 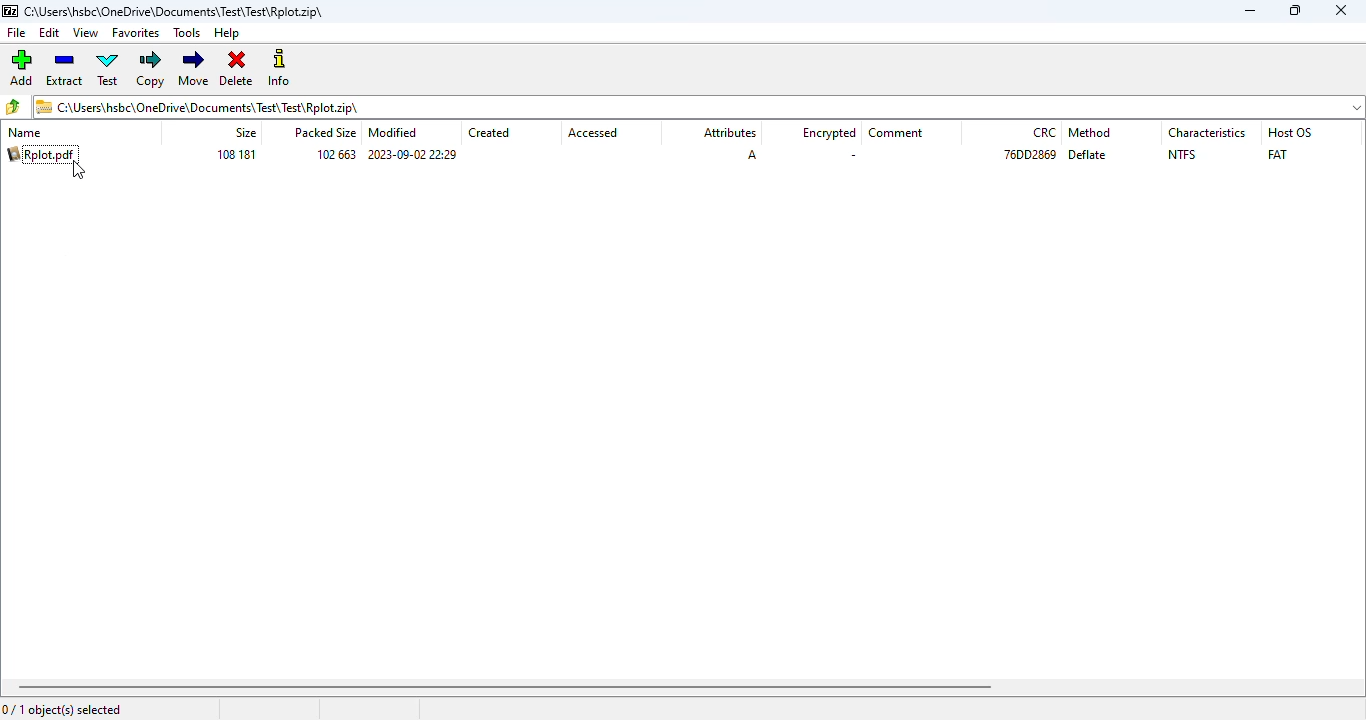 What do you see at coordinates (278, 67) in the screenshot?
I see `info` at bounding box center [278, 67].